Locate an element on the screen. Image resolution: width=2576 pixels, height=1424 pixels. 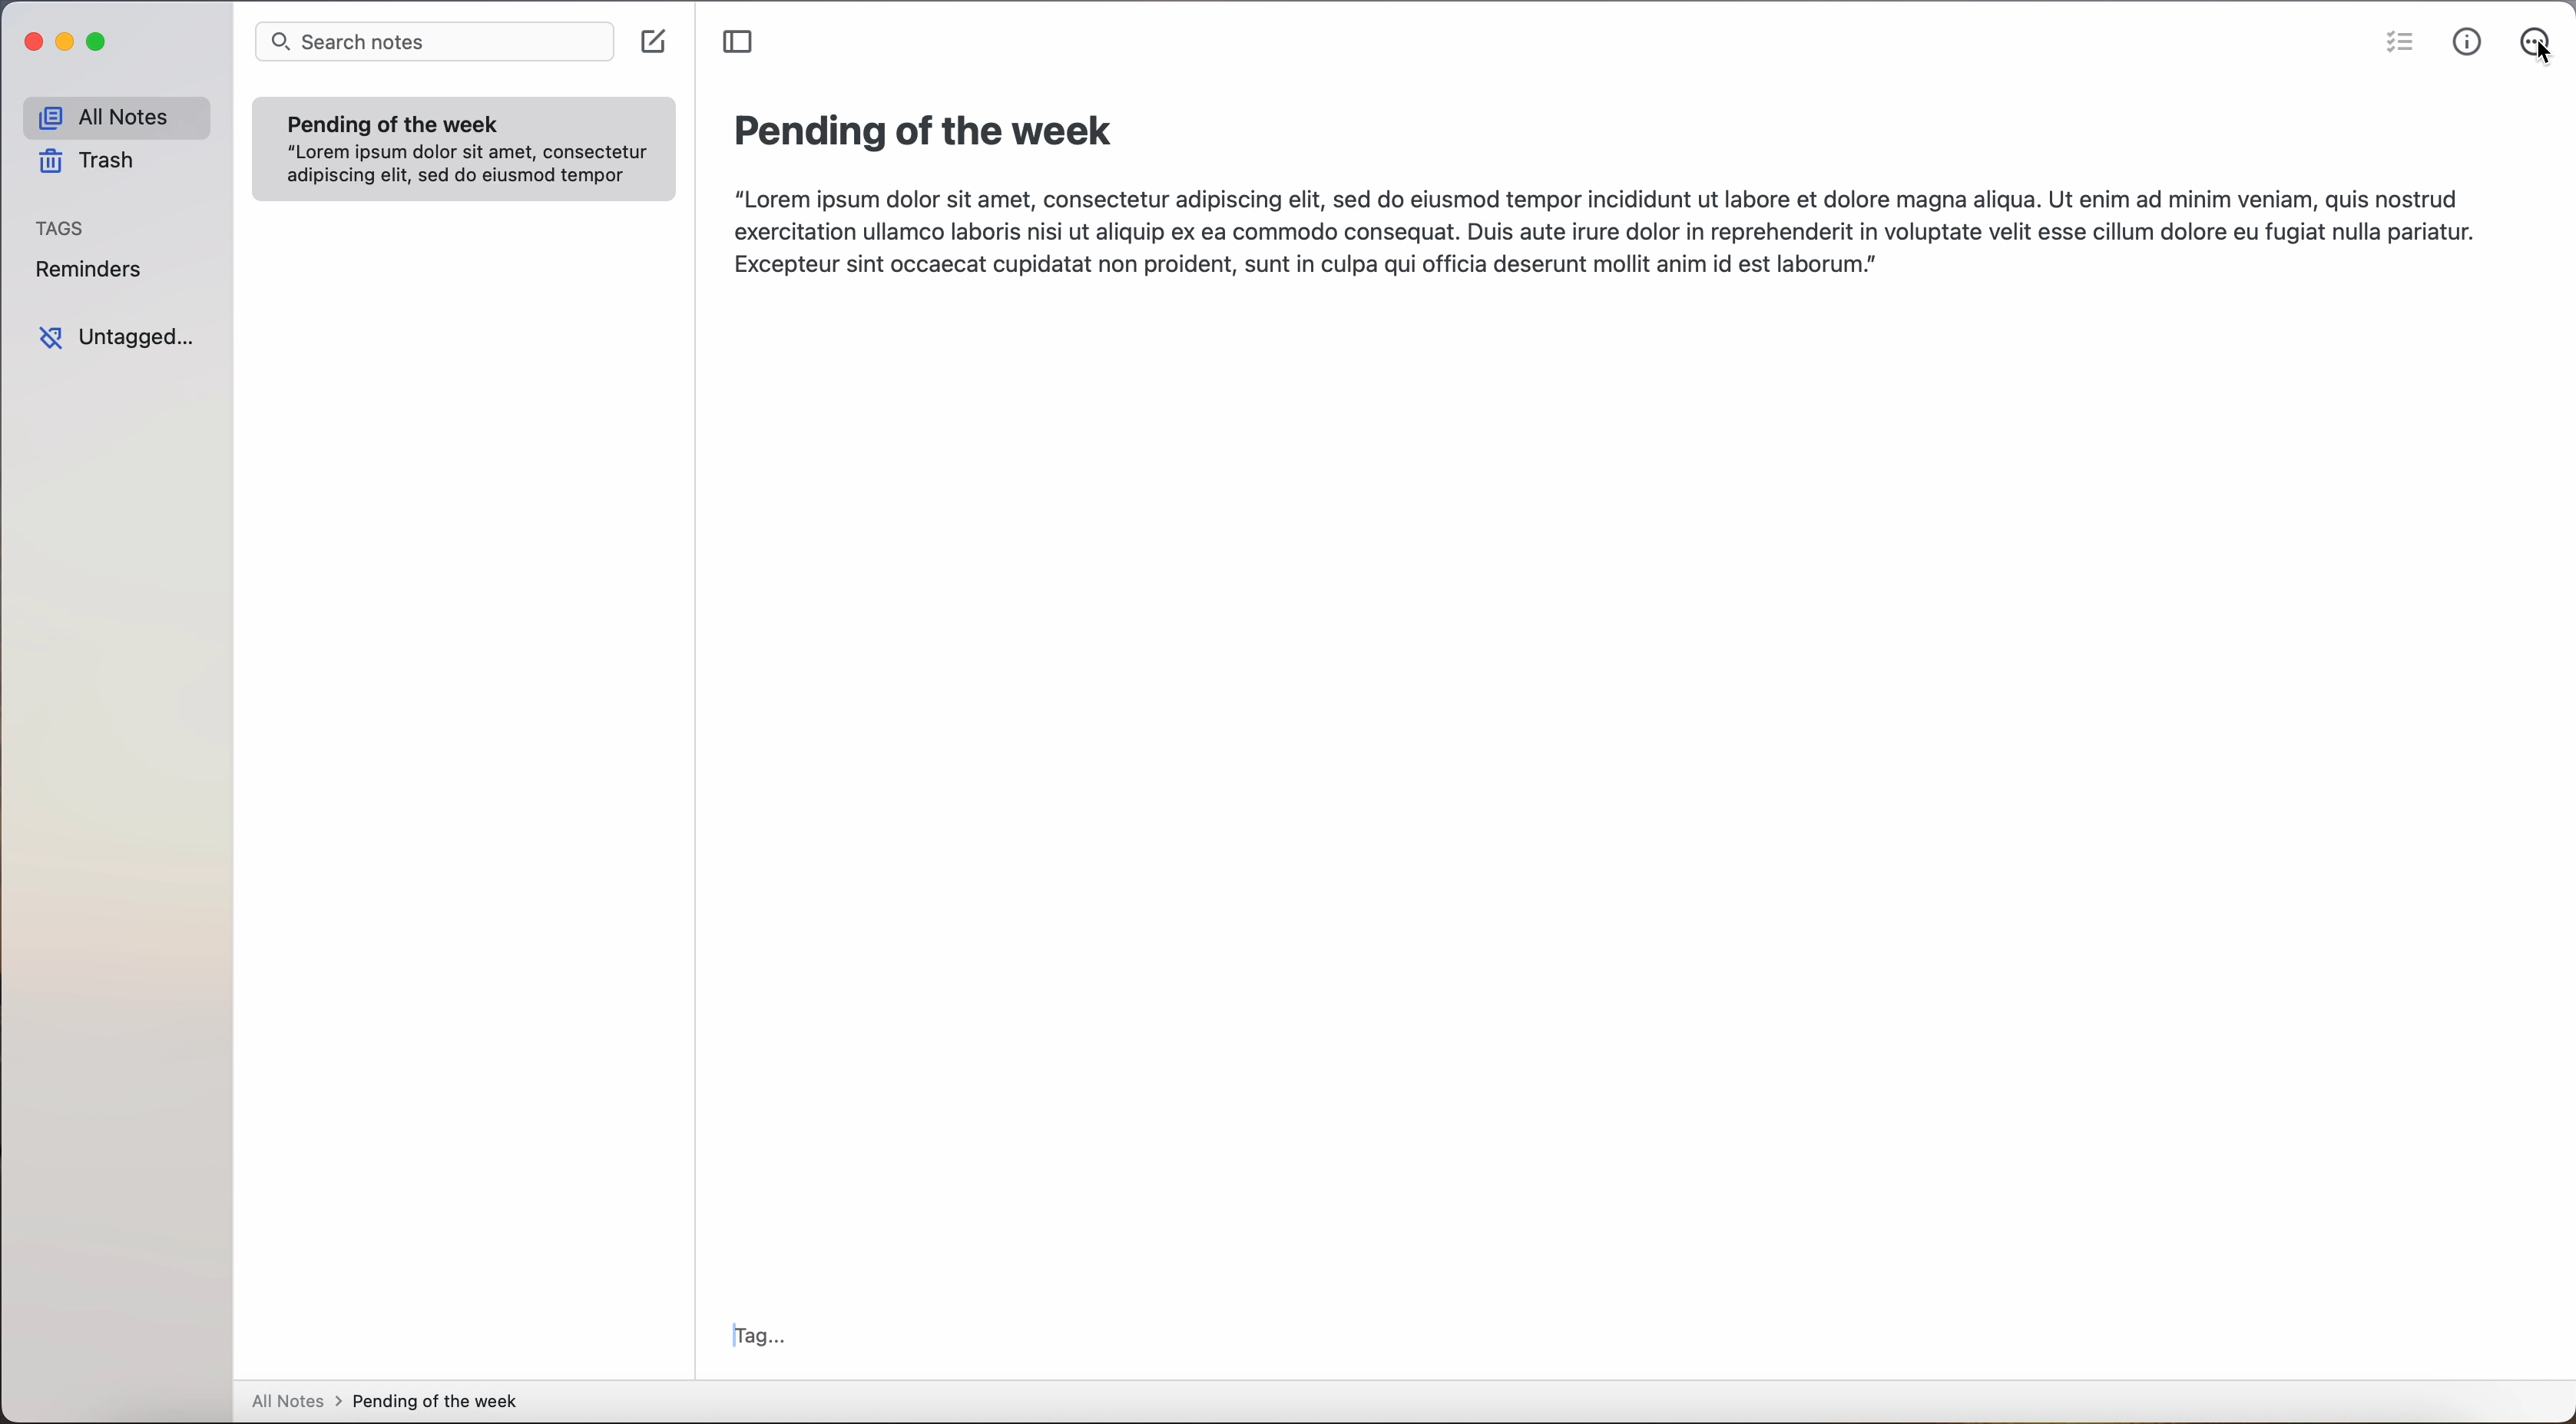
toggle sidebar is located at coordinates (742, 42).